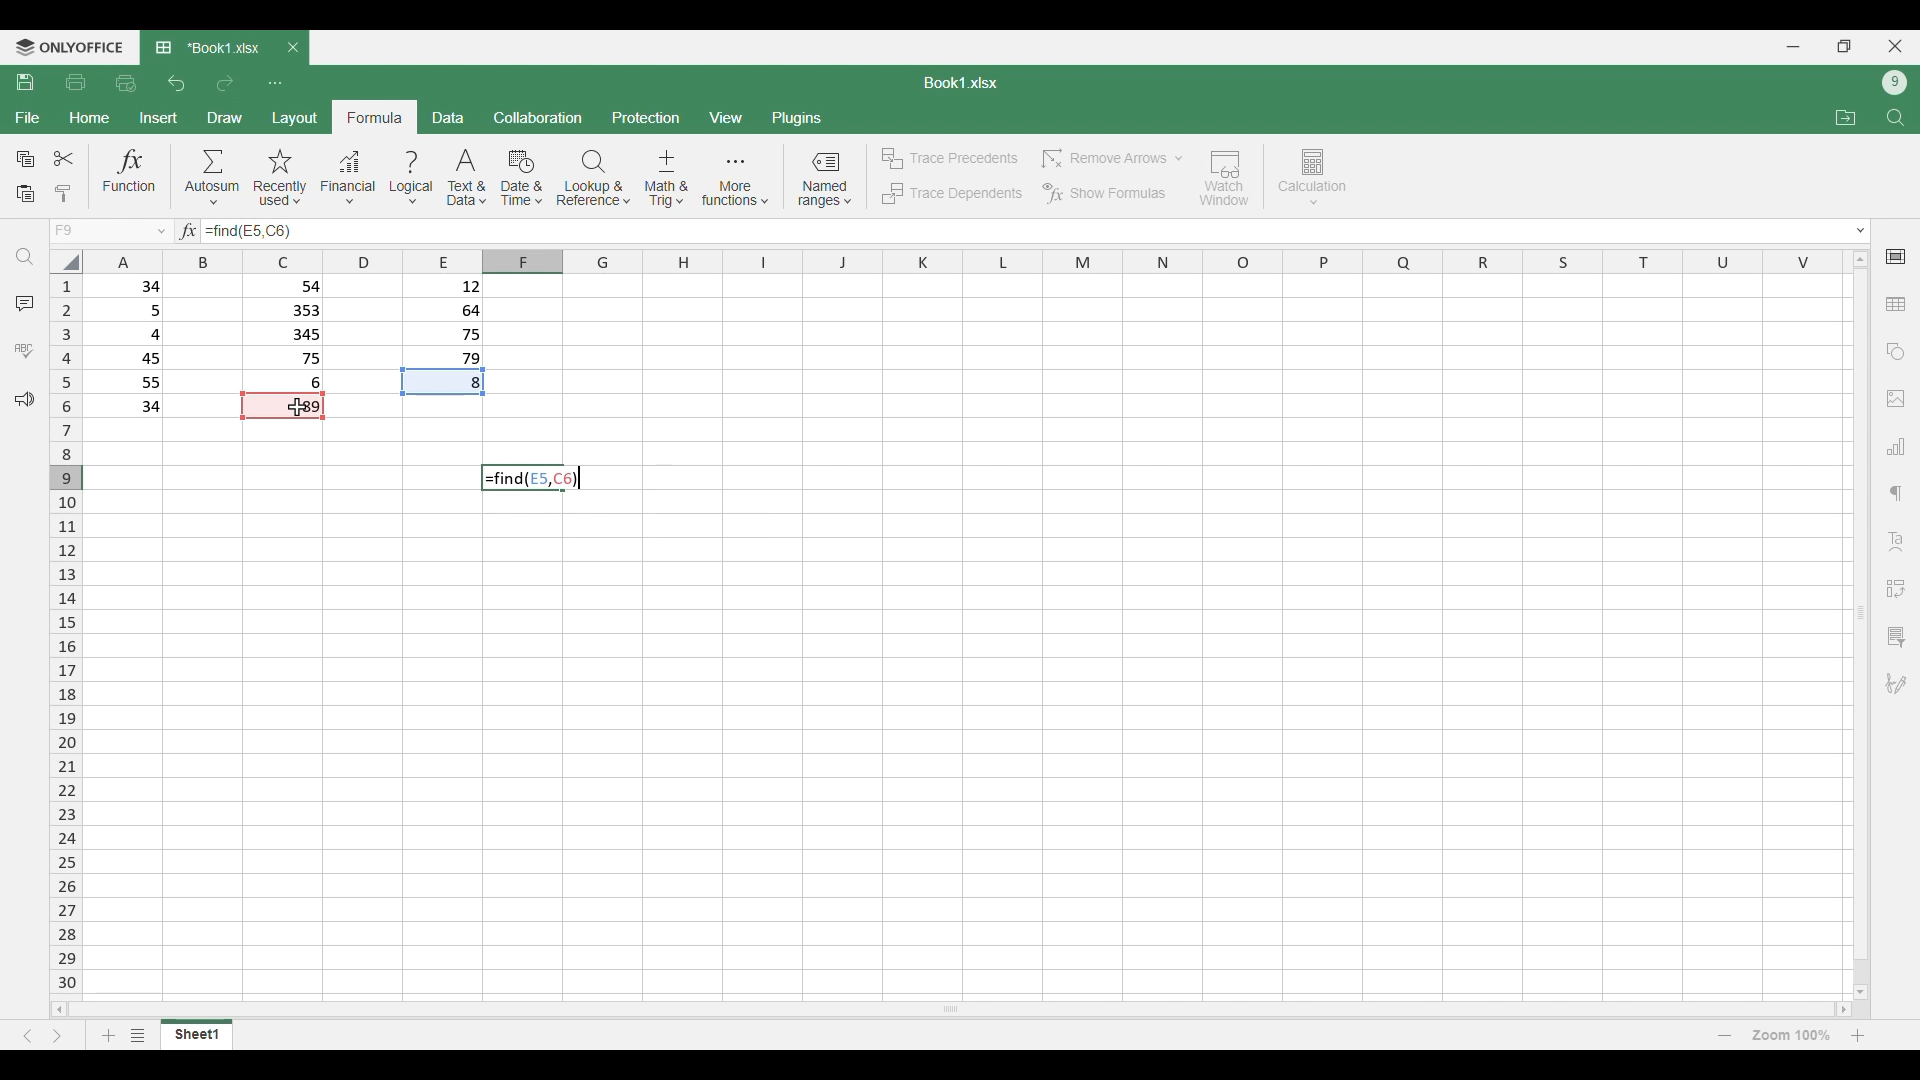  Describe the element at coordinates (539, 117) in the screenshot. I see `Collaboration menu` at that location.